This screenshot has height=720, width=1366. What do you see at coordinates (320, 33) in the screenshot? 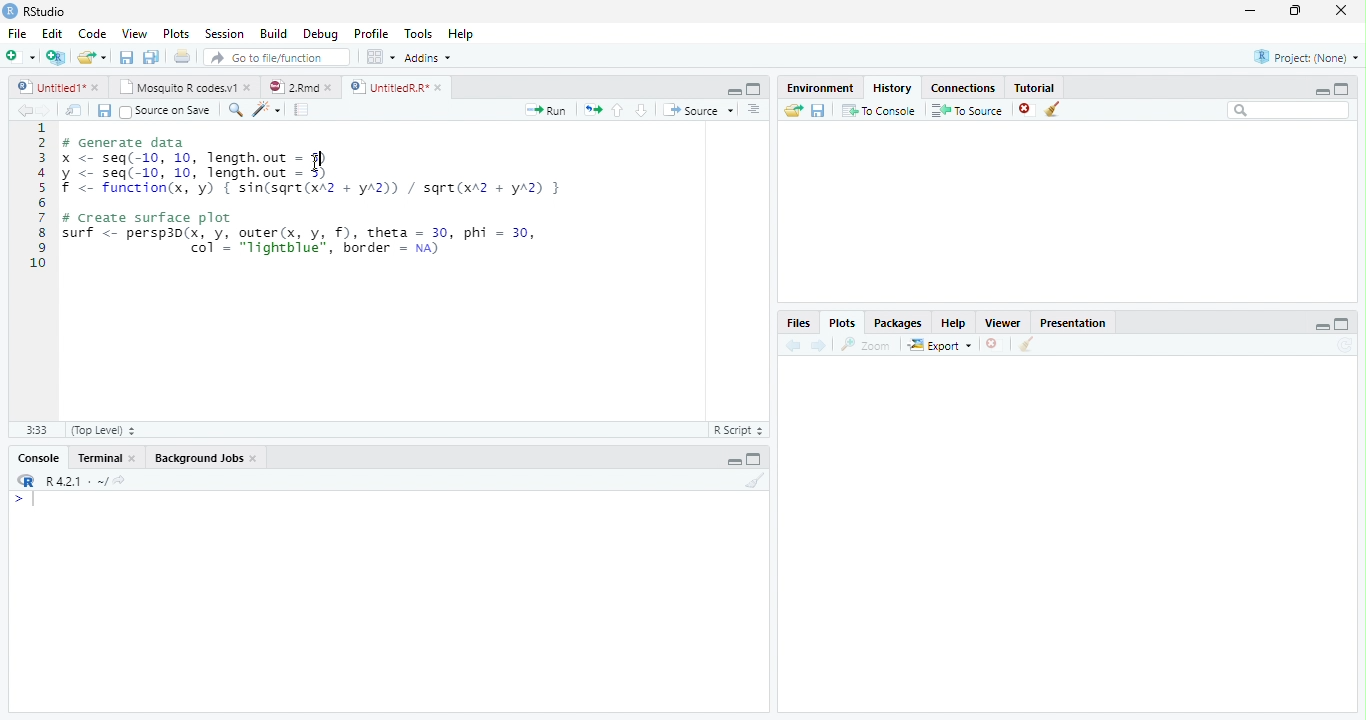
I see `Debug` at bounding box center [320, 33].